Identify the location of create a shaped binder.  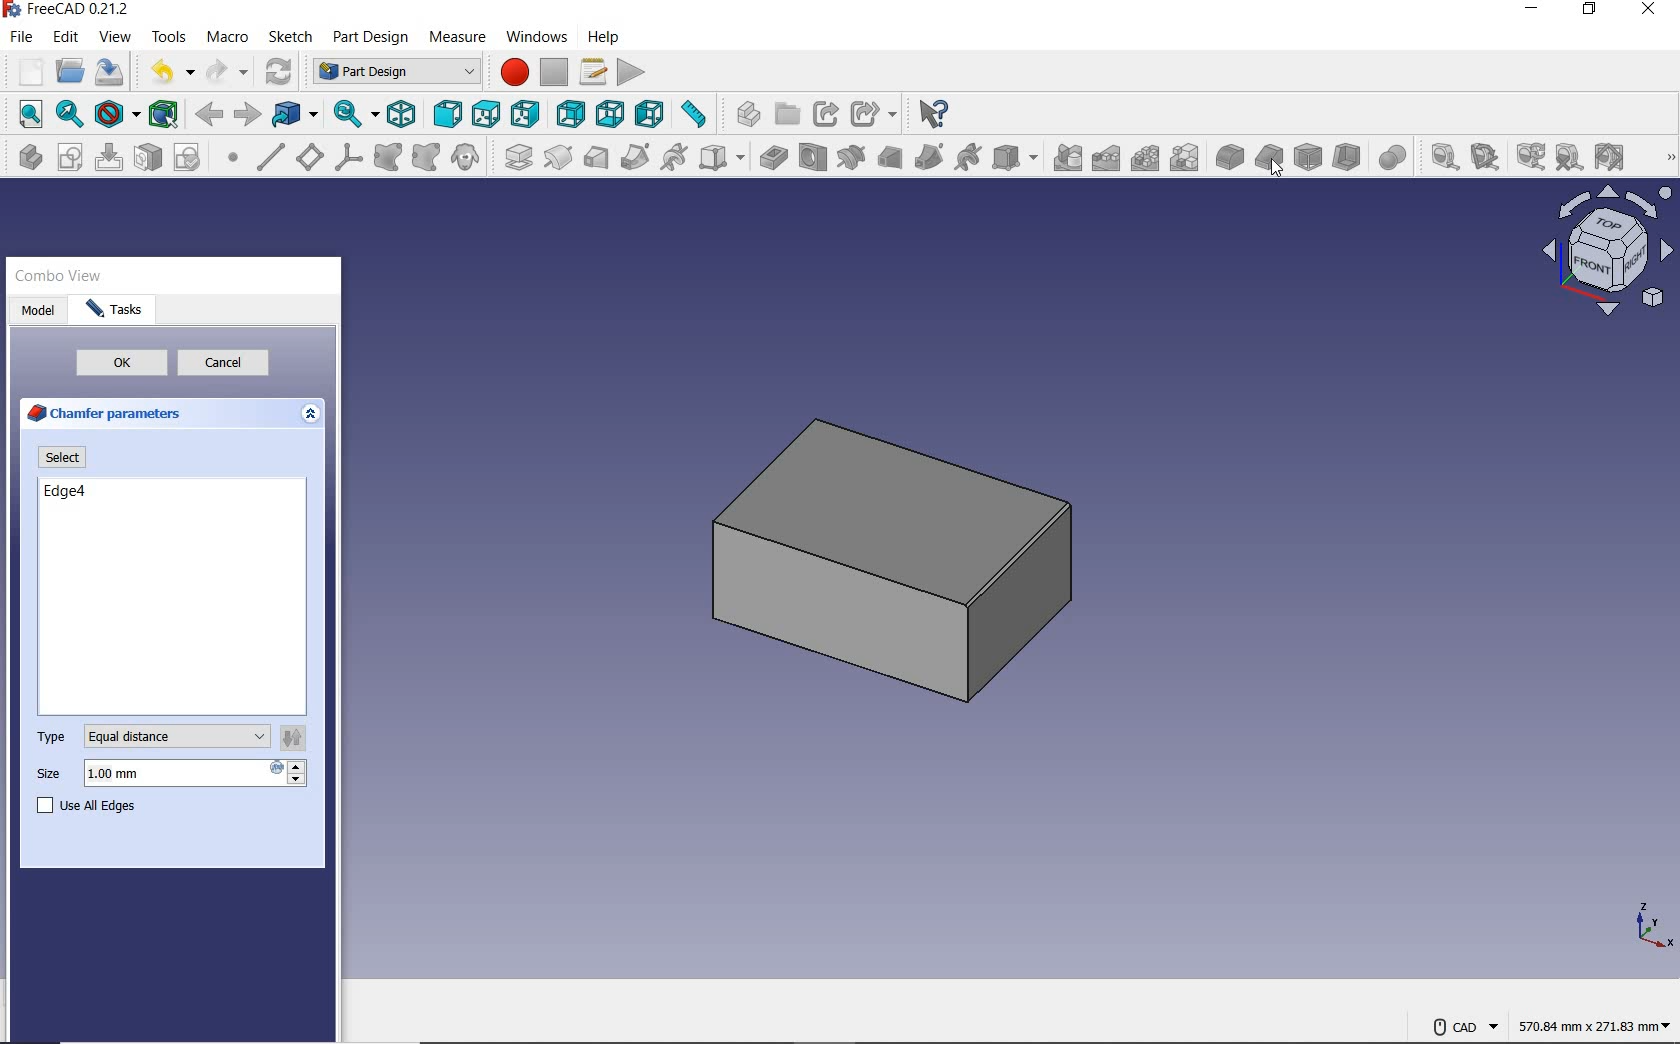
(390, 157).